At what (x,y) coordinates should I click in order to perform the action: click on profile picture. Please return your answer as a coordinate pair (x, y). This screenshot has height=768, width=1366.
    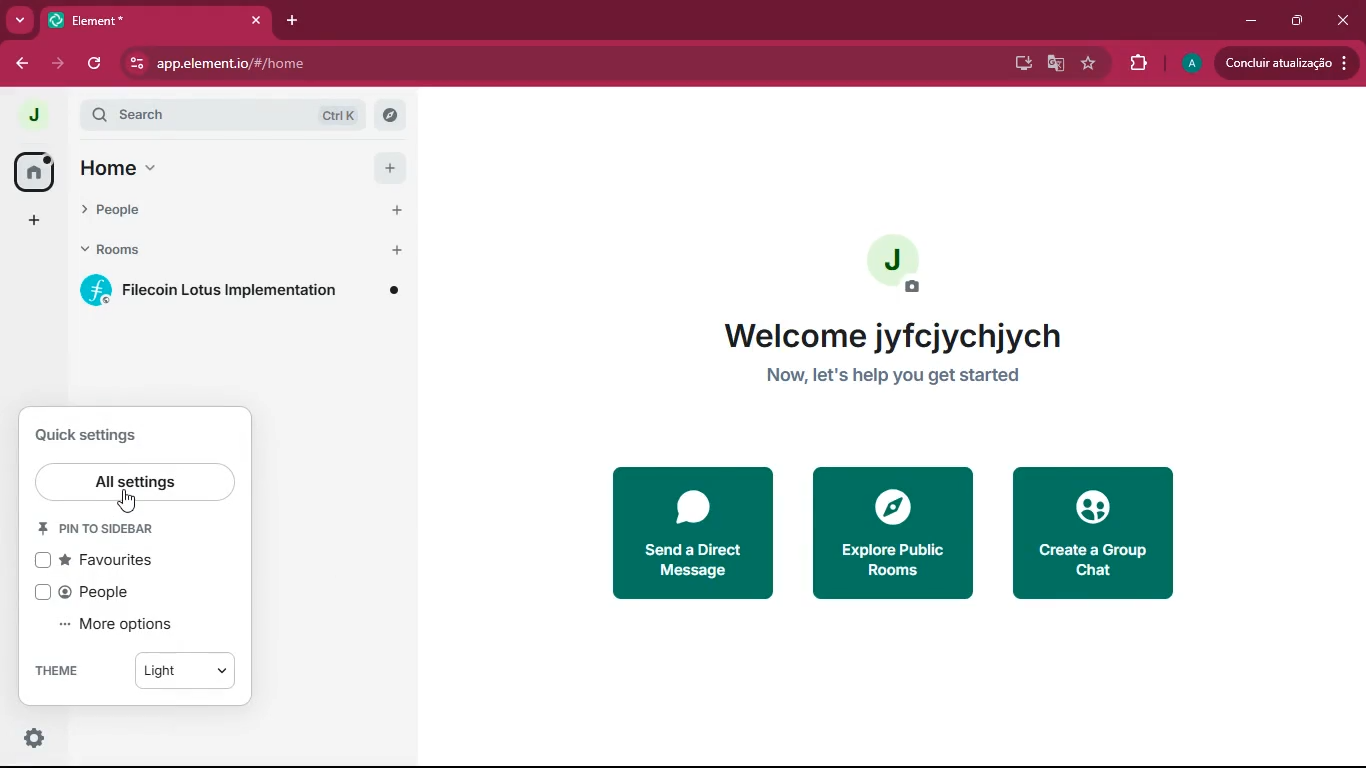
    Looking at the image, I should click on (31, 115).